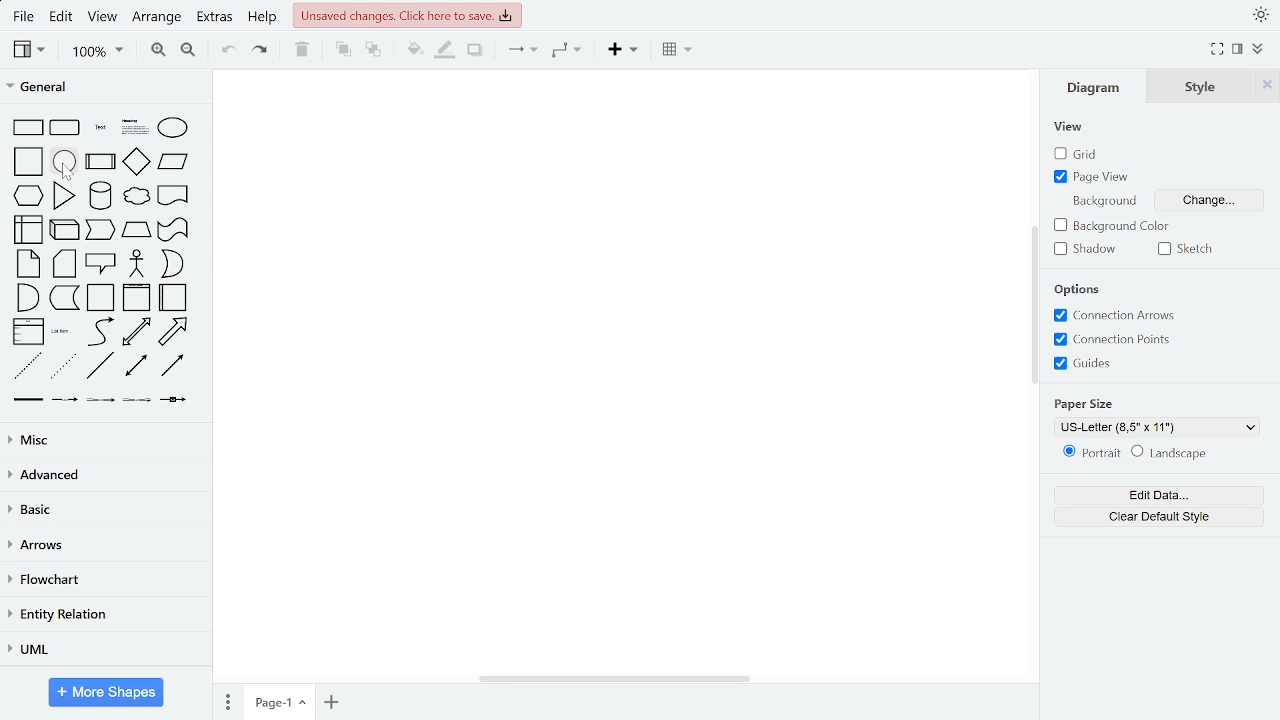 This screenshot has width=1280, height=720. I want to click on undo, so click(226, 52).